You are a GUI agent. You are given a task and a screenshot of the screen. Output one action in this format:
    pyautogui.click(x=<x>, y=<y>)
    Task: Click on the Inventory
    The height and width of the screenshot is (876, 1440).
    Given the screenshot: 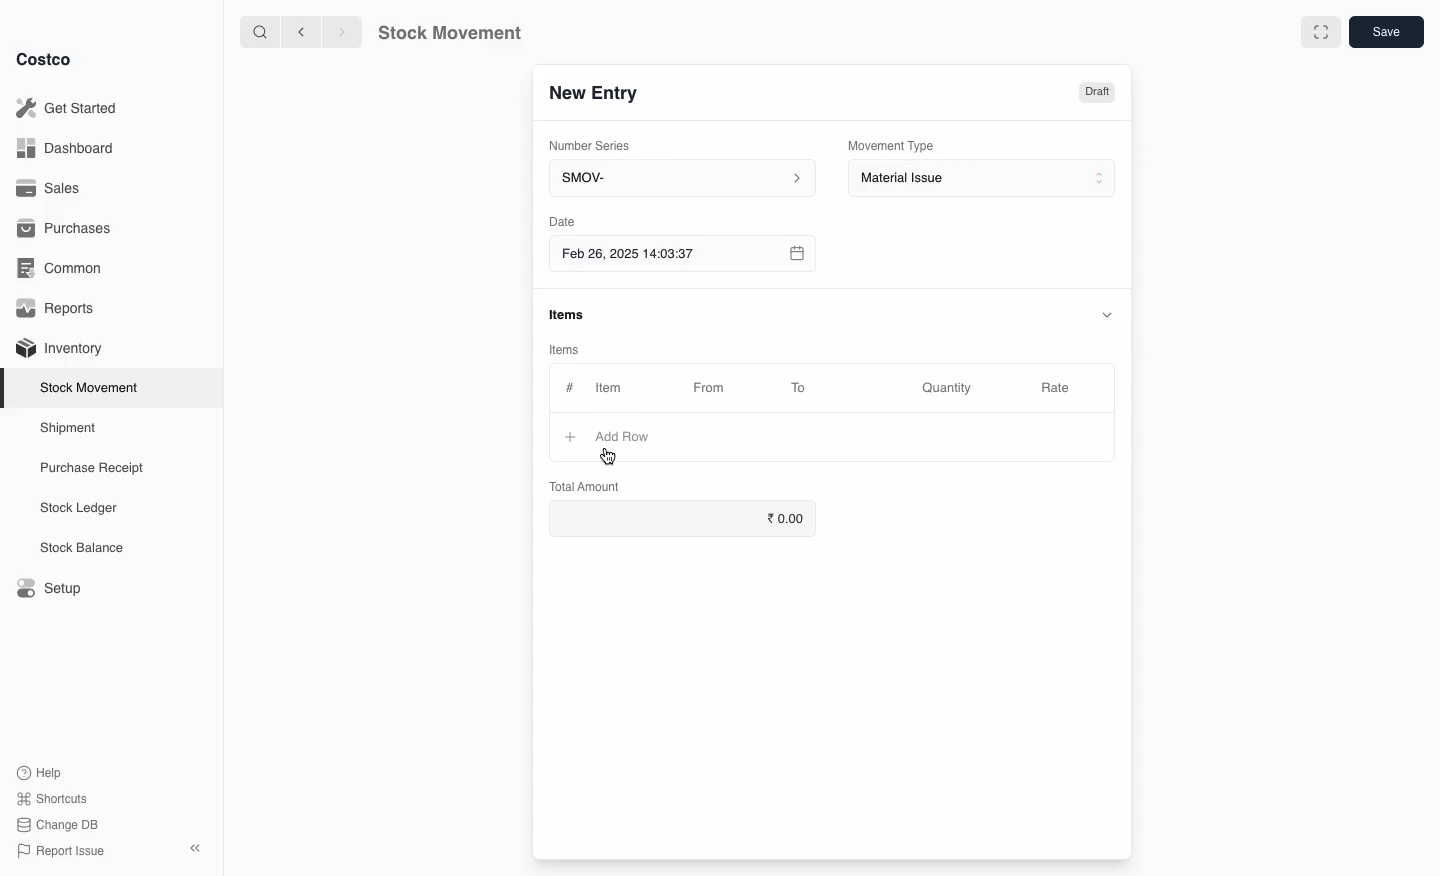 What is the action you would take?
    pyautogui.click(x=62, y=349)
    